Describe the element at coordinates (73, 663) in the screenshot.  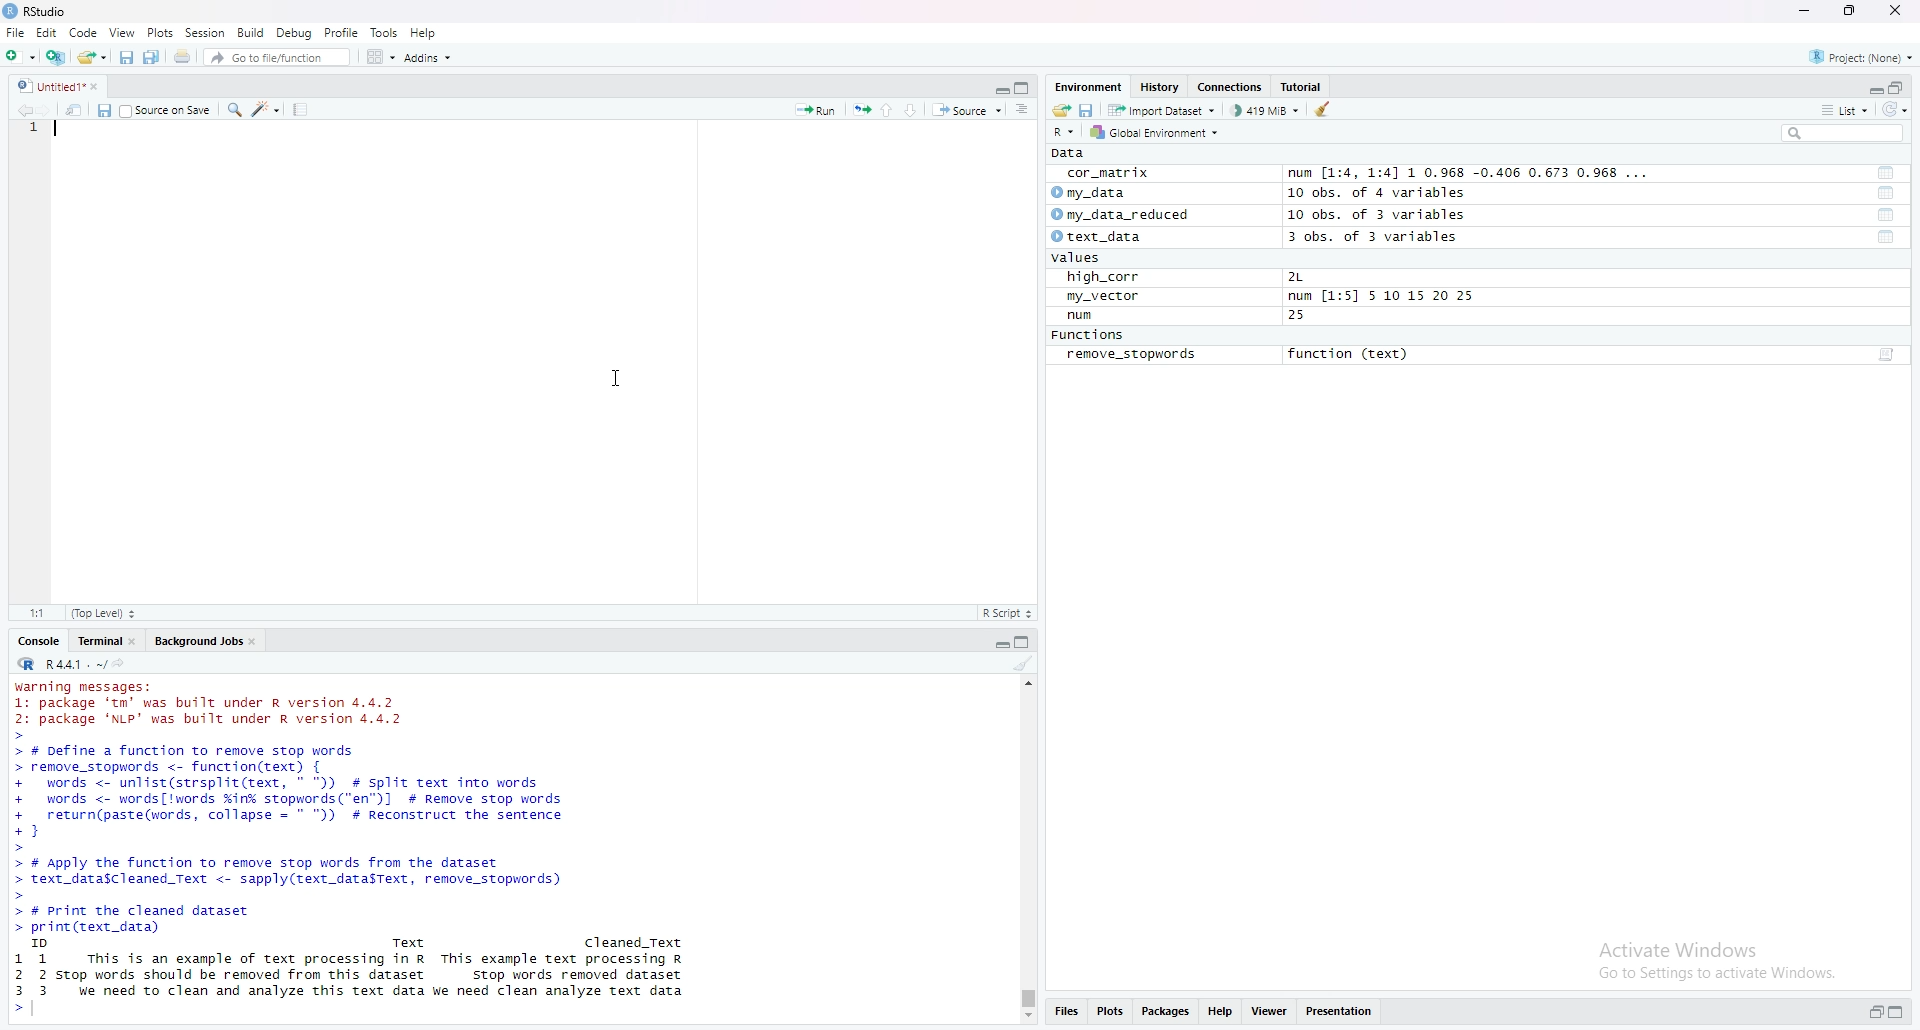
I see `R441. ~/` at that location.